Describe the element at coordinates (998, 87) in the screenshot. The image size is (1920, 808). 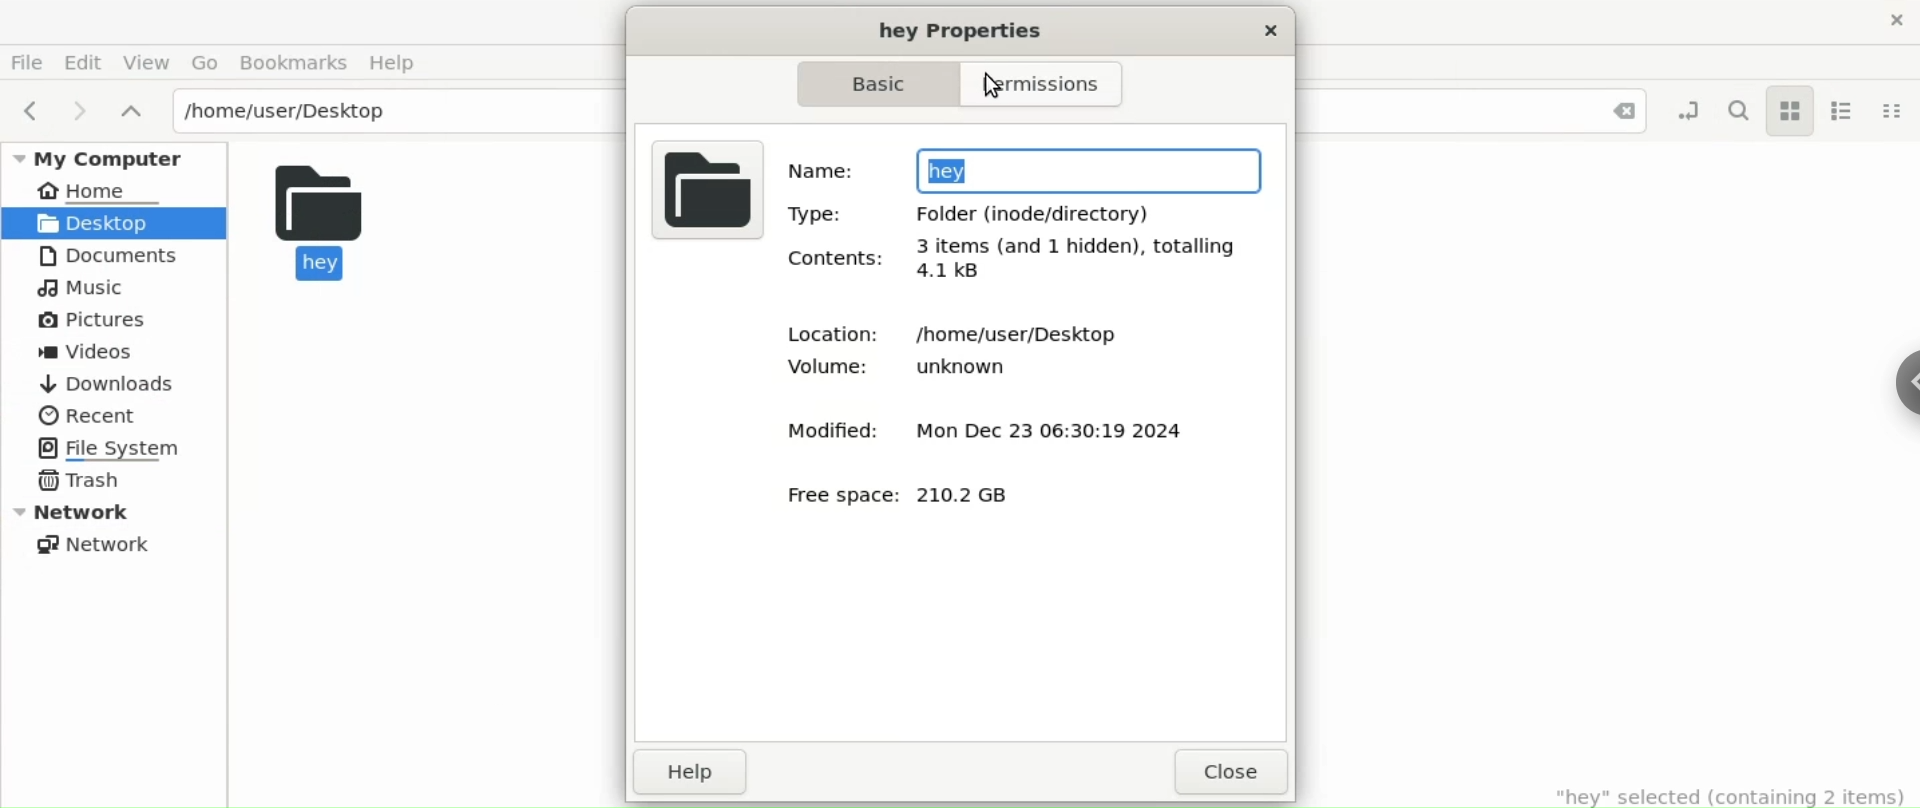
I see `Cursor` at that location.